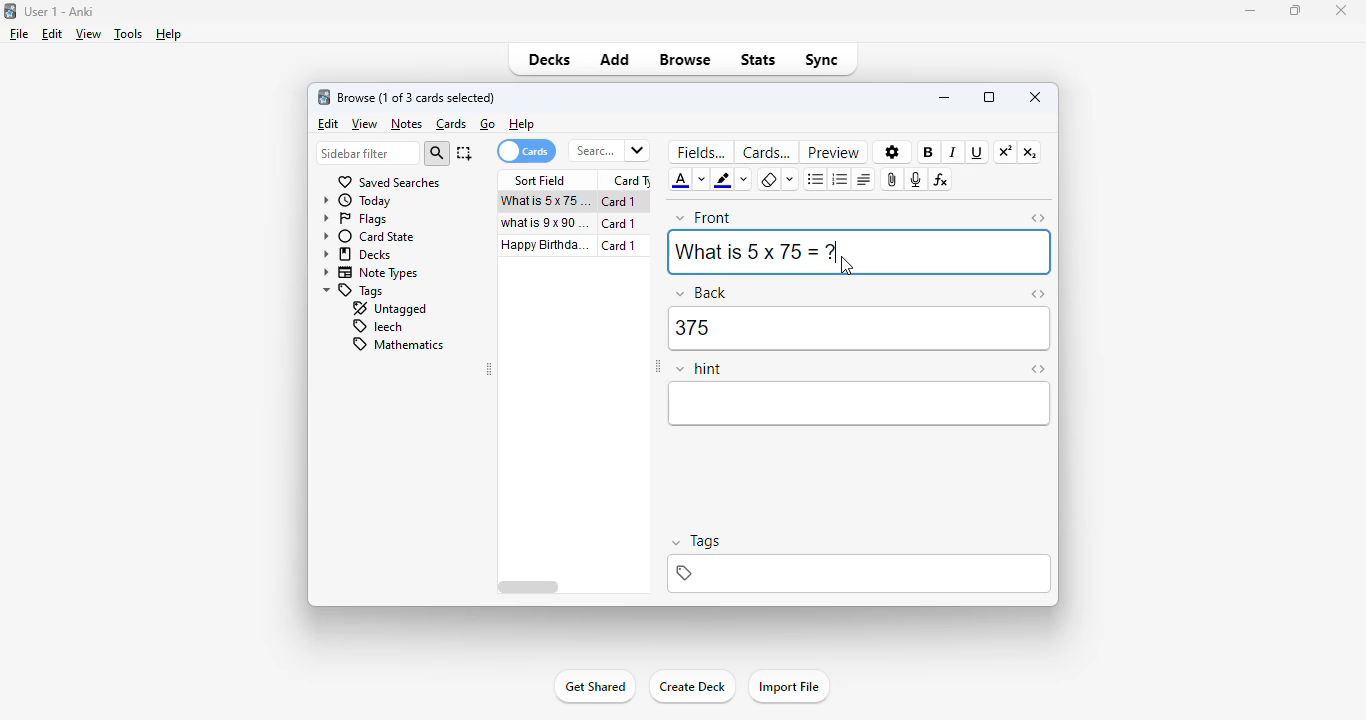 This screenshot has width=1366, height=720. I want to click on toggle HTML editor, so click(1038, 218).